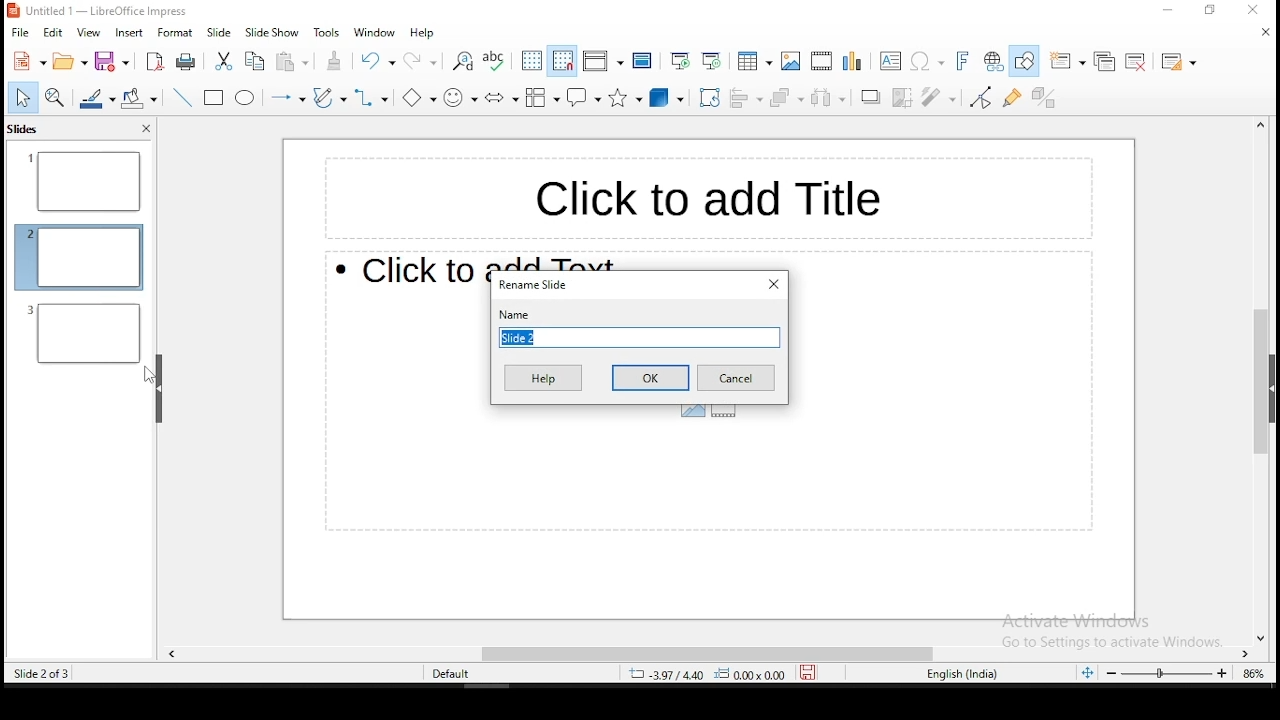 This screenshot has height=720, width=1280. Describe the element at coordinates (540, 99) in the screenshot. I see `flowchart` at that location.